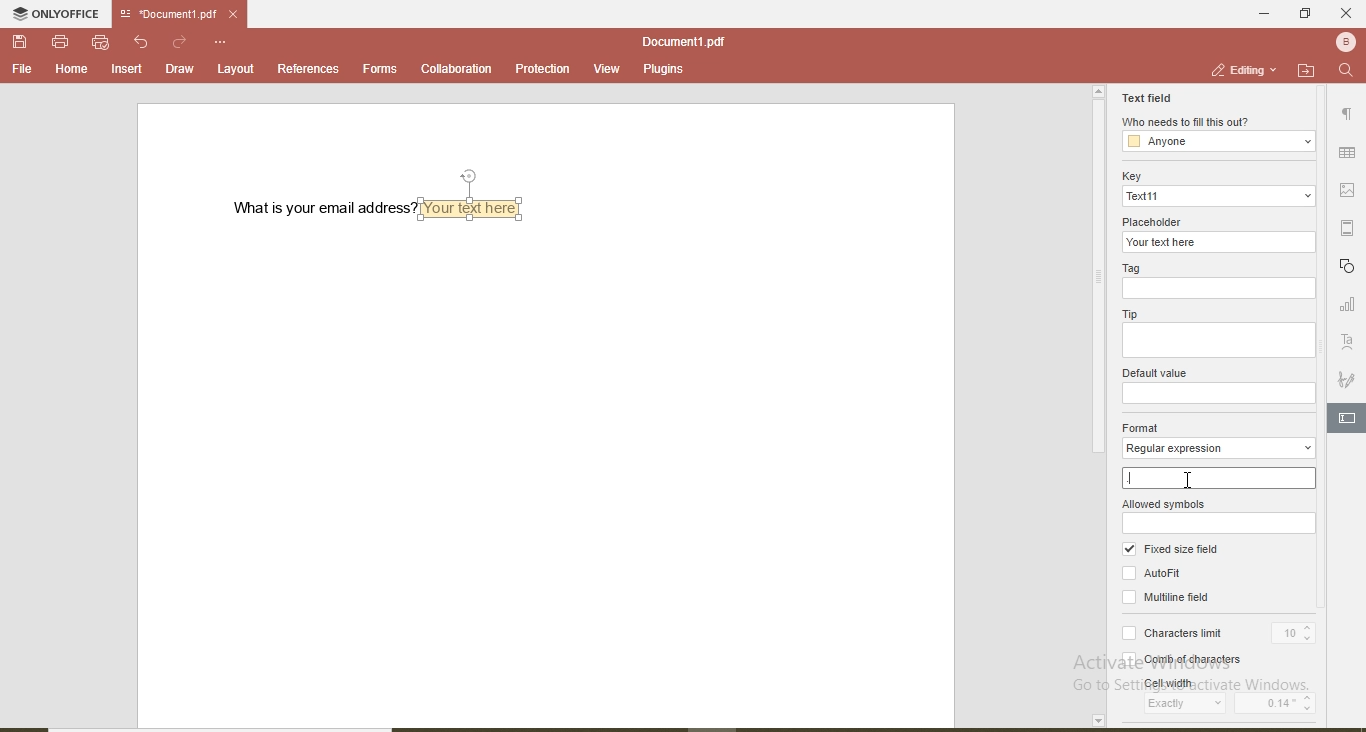  I want to click on allowed symbols, so click(1165, 502).